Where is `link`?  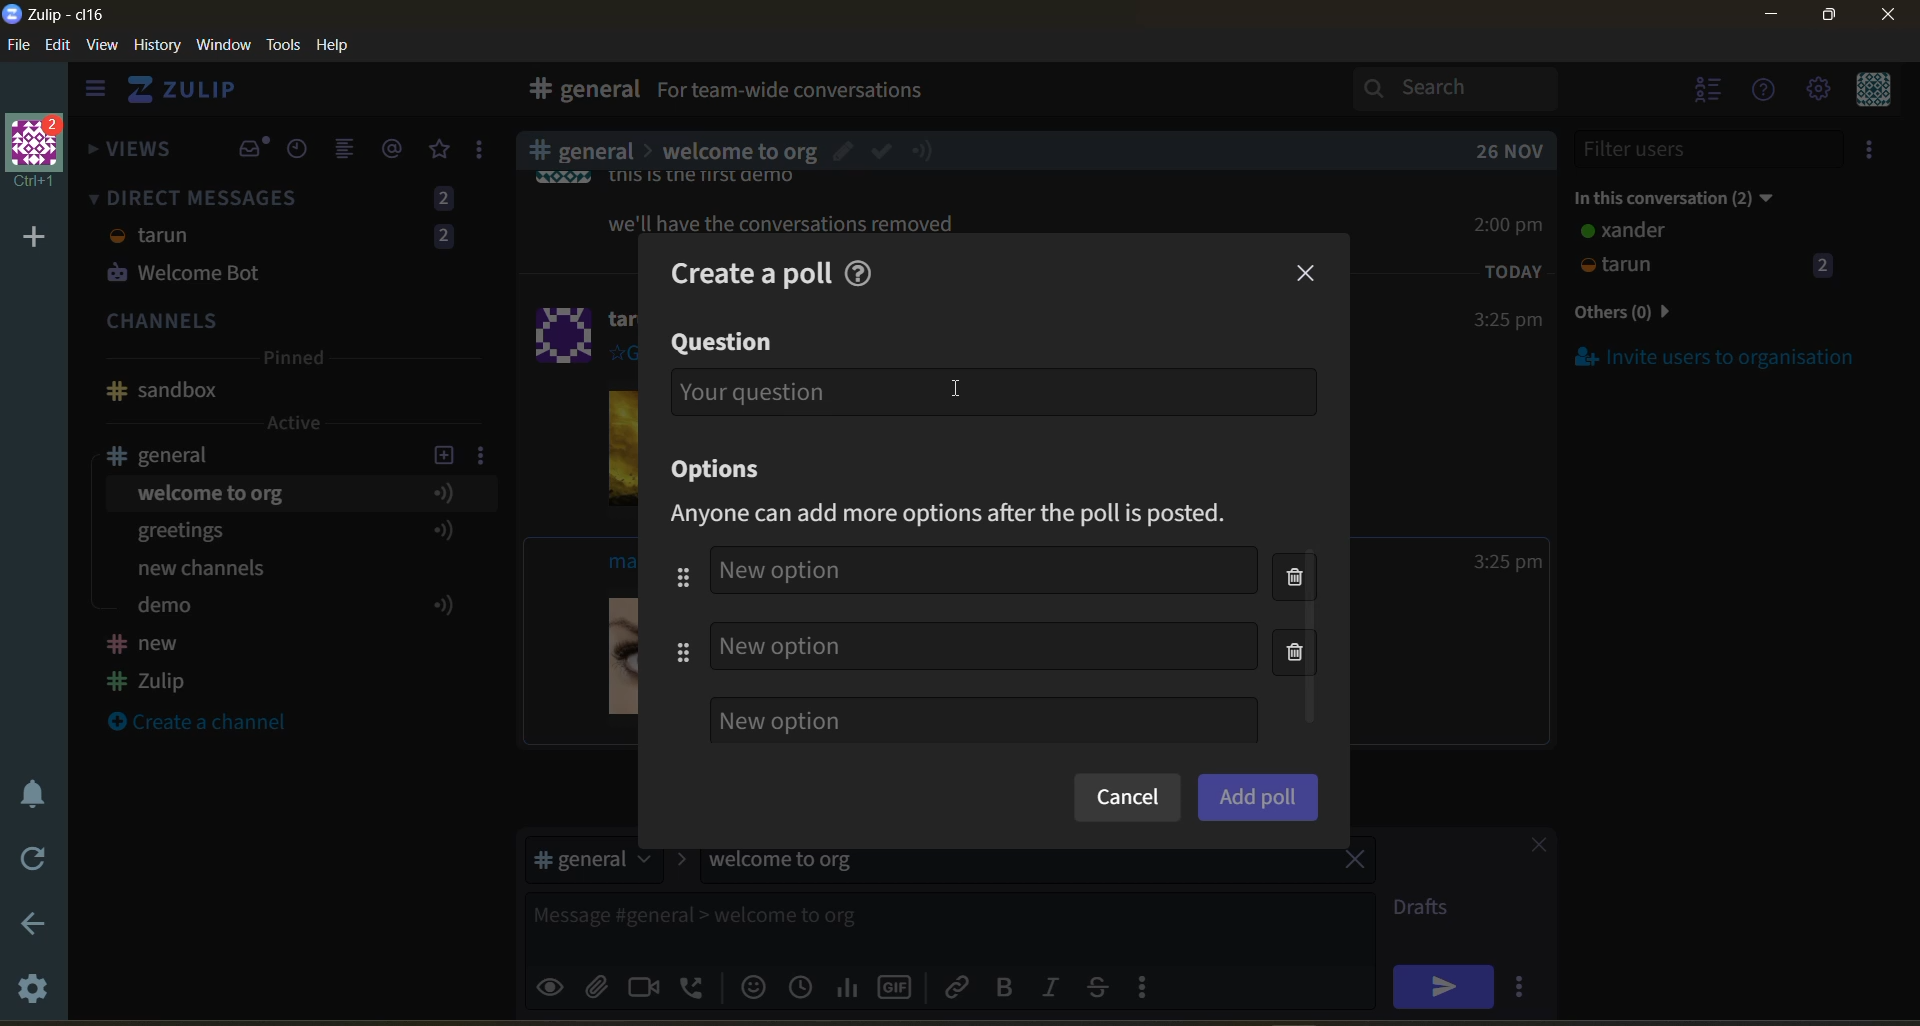
link is located at coordinates (959, 986).